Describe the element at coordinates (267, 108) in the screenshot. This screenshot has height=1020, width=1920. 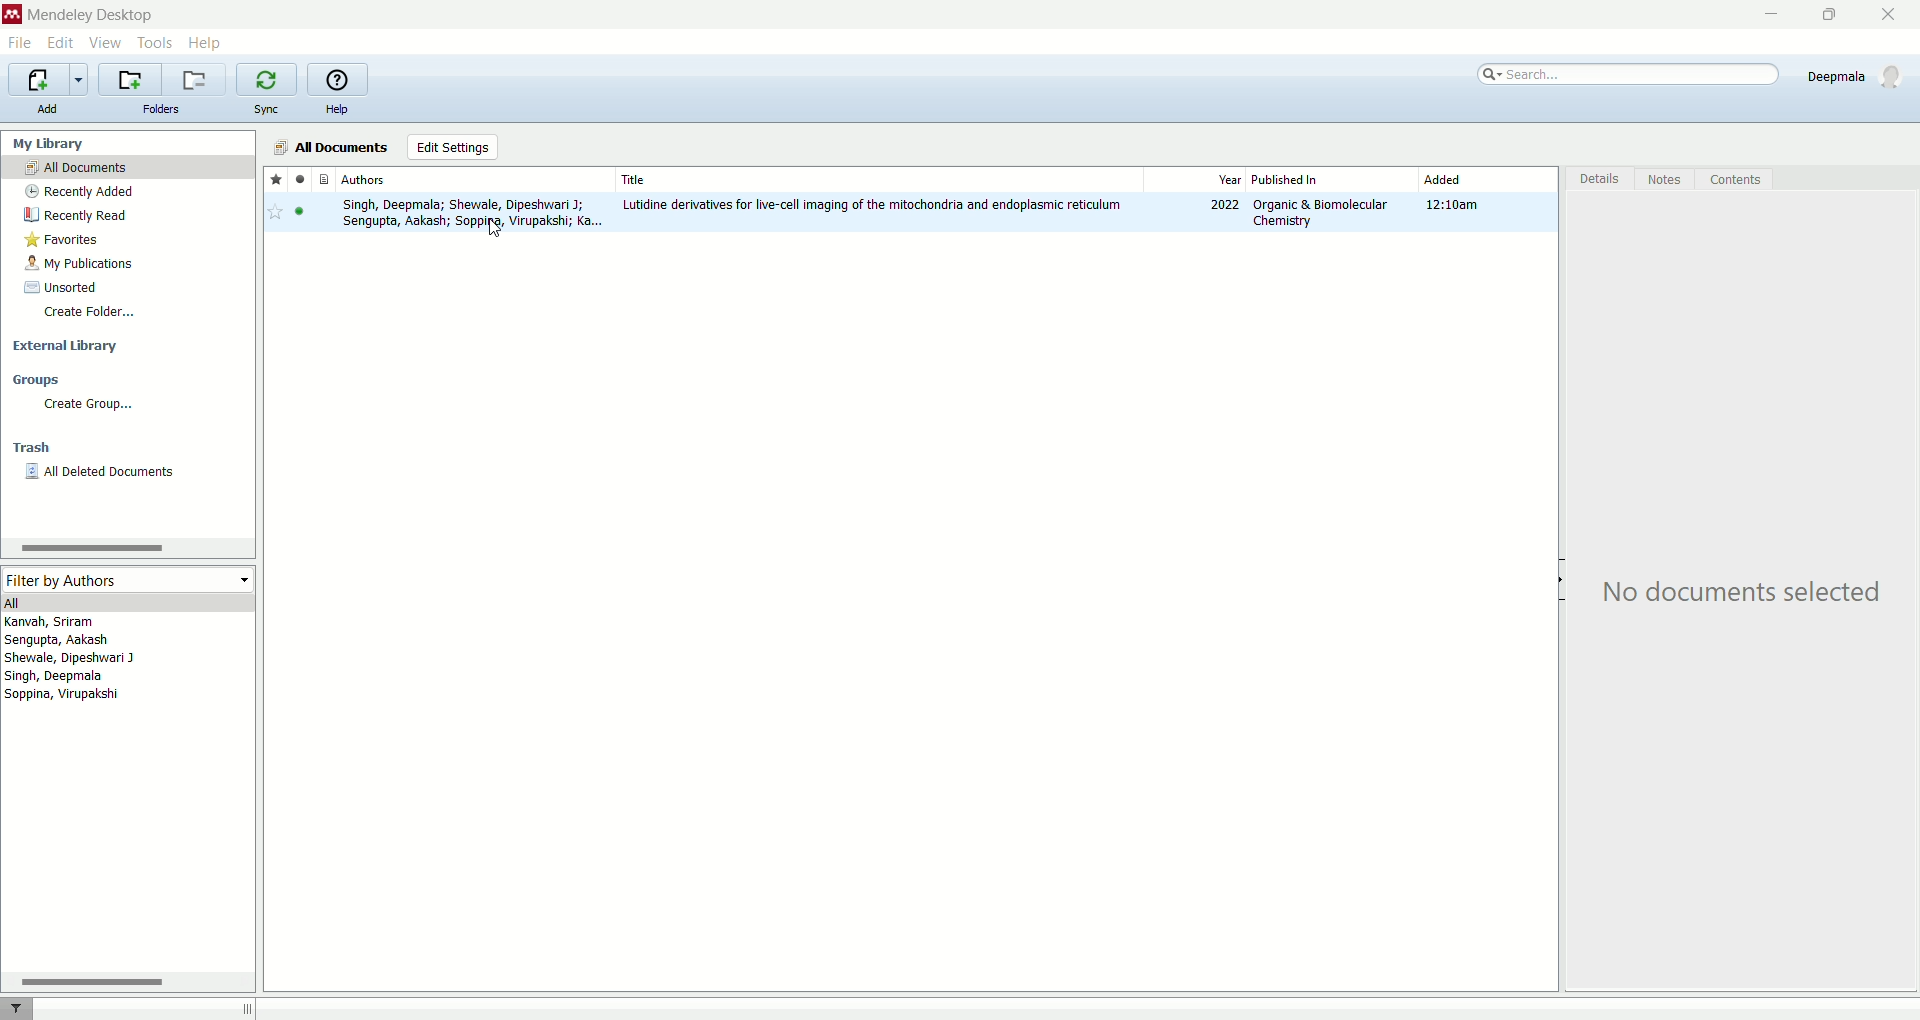
I see `sync` at that location.